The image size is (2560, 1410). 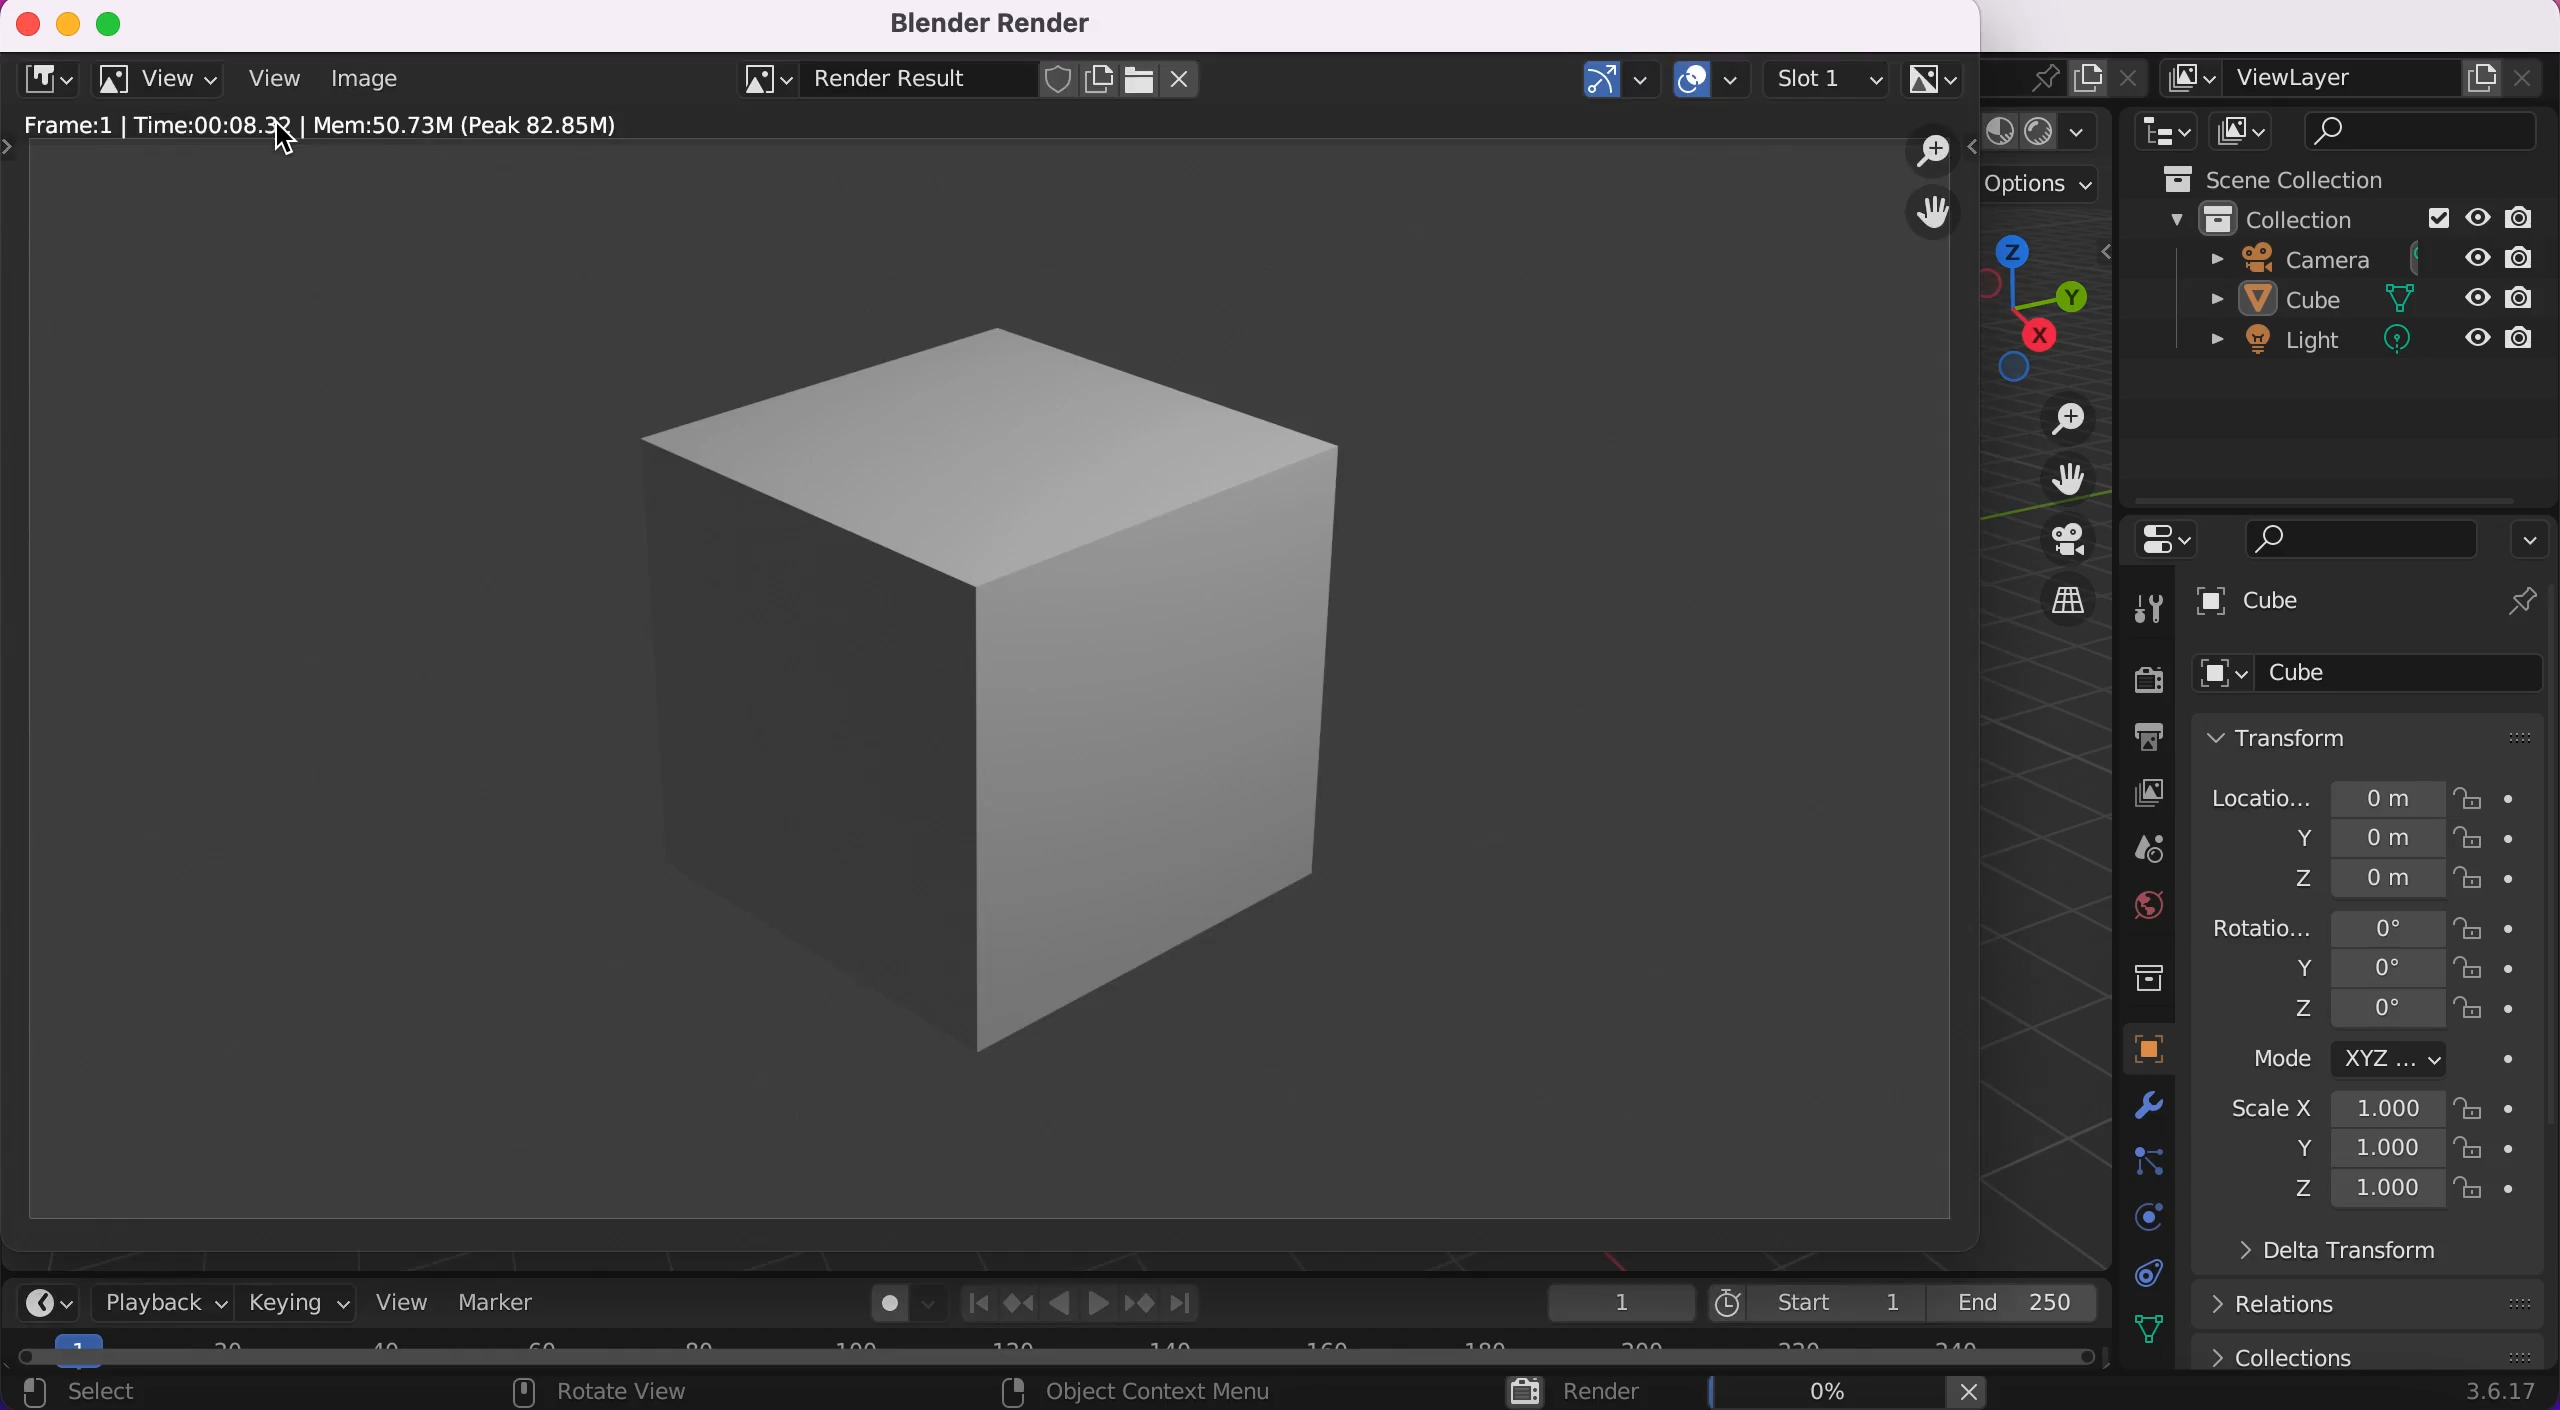 I want to click on playback, so click(x=150, y=1301).